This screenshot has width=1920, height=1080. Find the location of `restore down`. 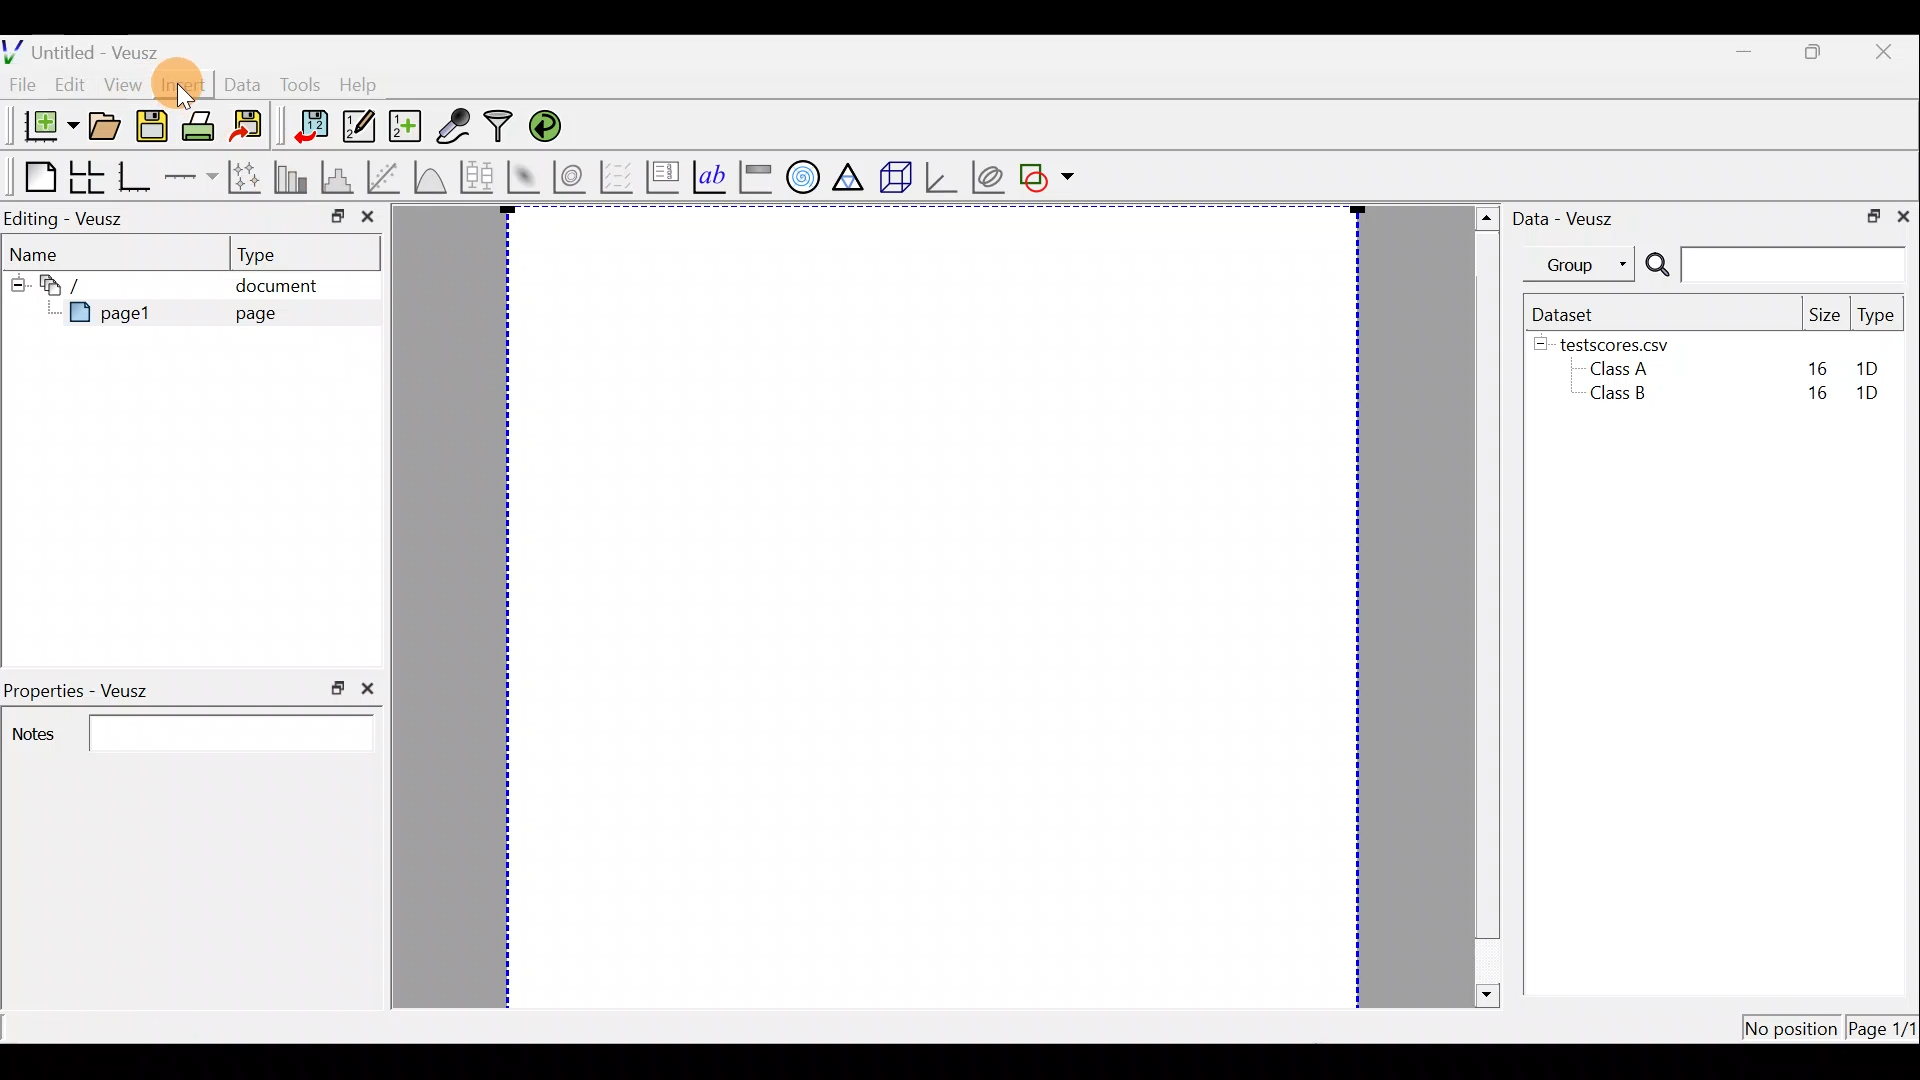

restore down is located at coordinates (329, 214).